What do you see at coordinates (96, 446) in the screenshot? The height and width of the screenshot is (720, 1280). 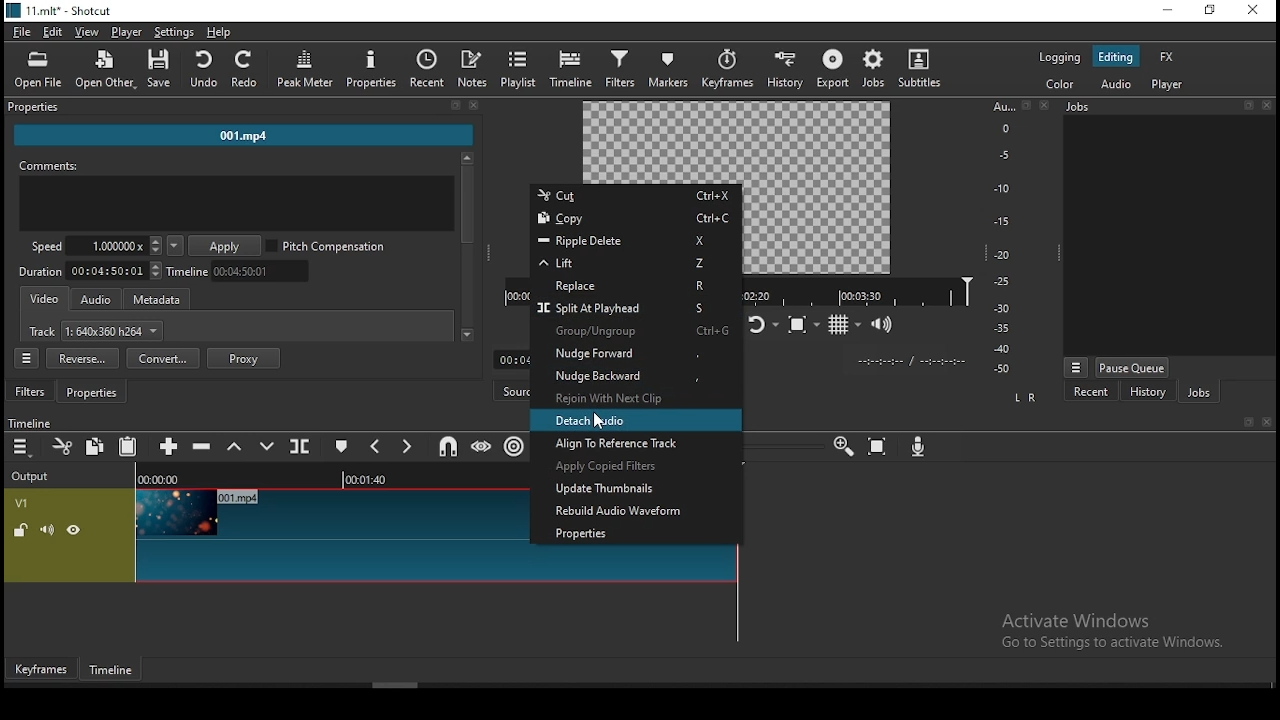 I see `copy` at bounding box center [96, 446].